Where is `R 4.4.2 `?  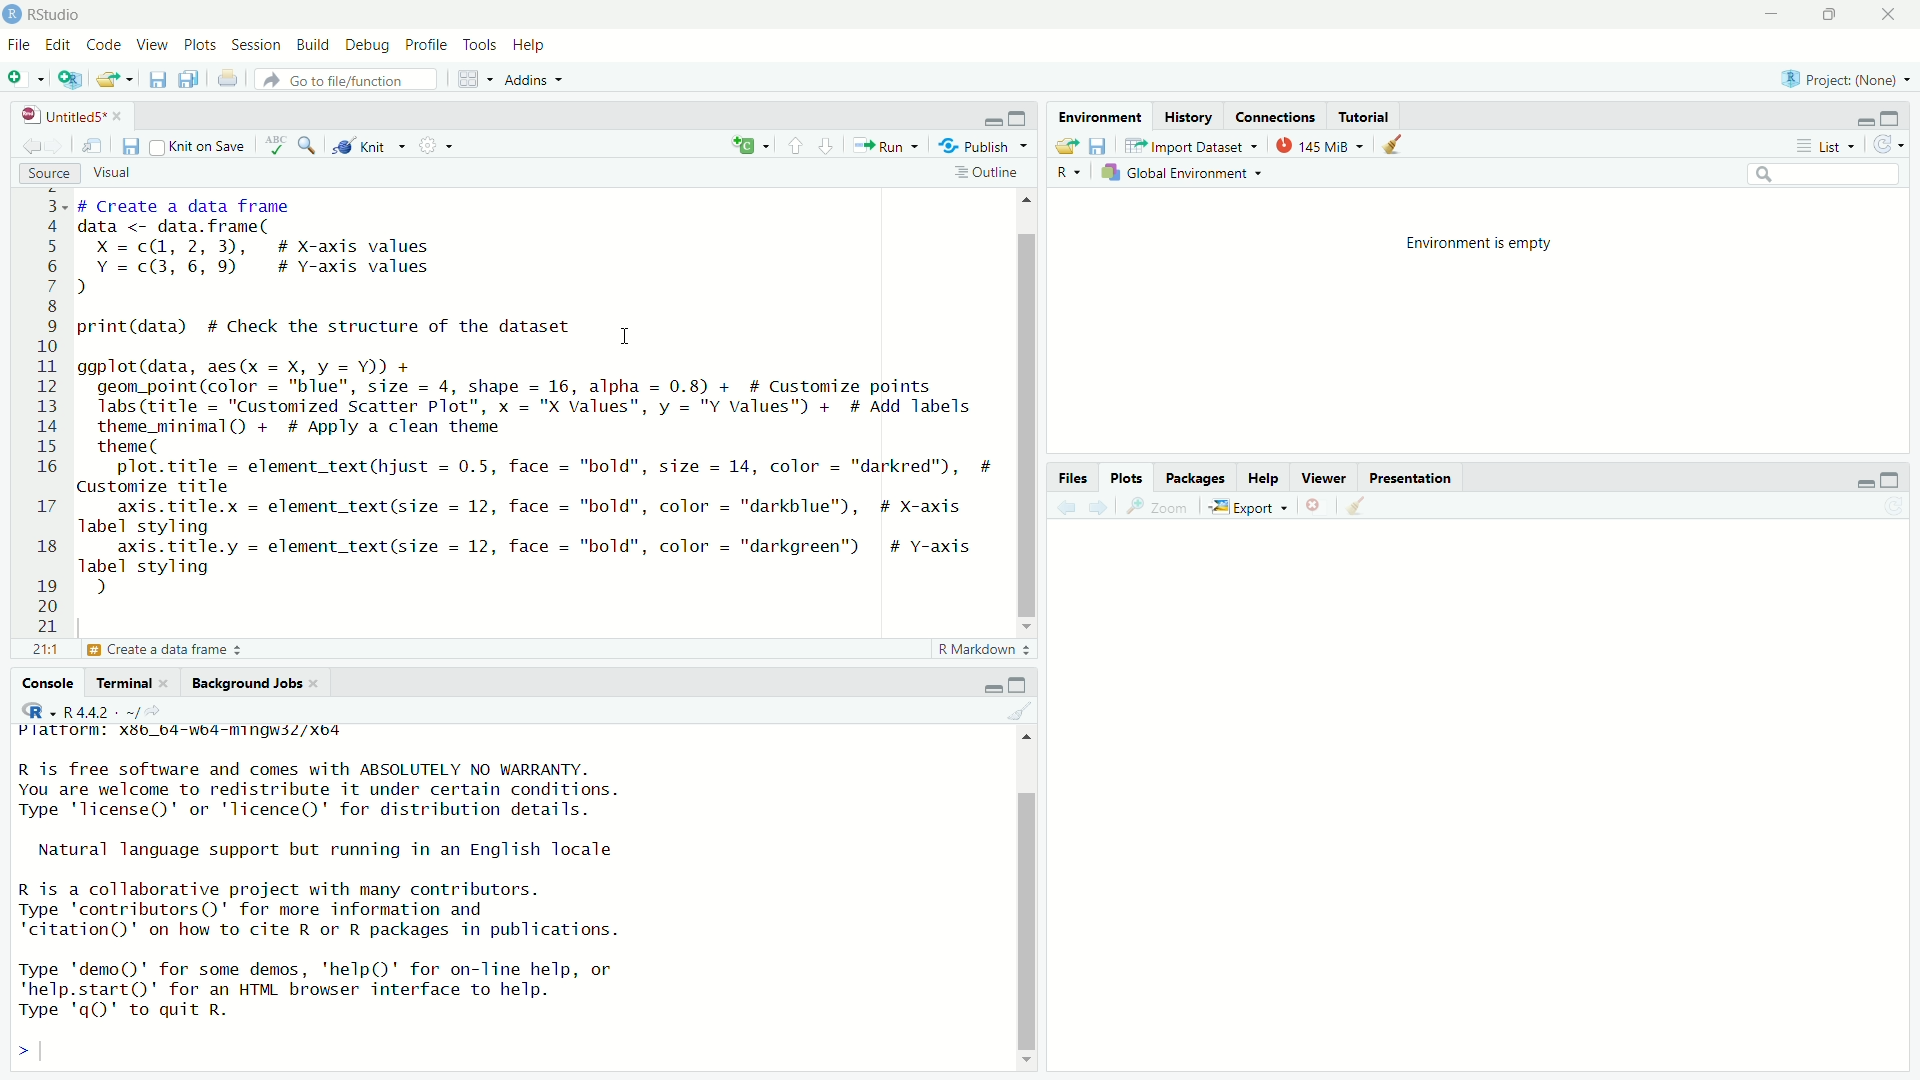 R 4.4.2  is located at coordinates (88, 708).